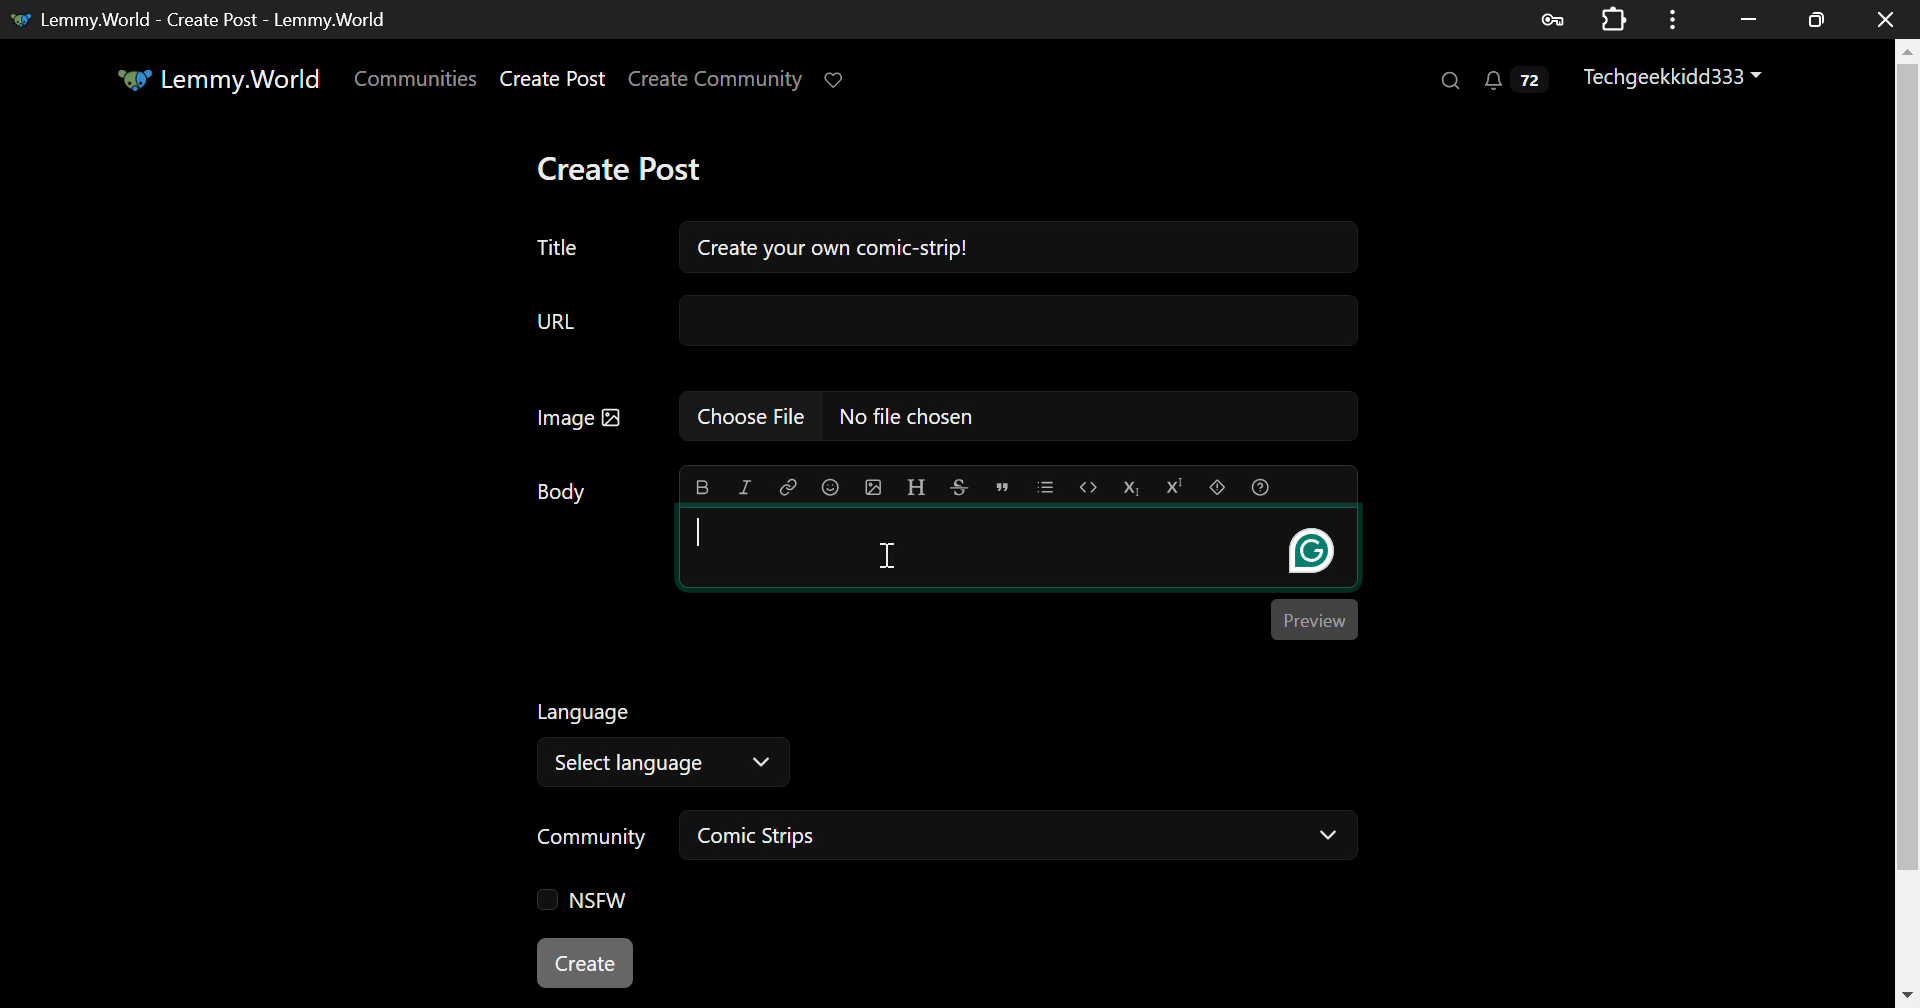  I want to click on Title, so click(558, 248).